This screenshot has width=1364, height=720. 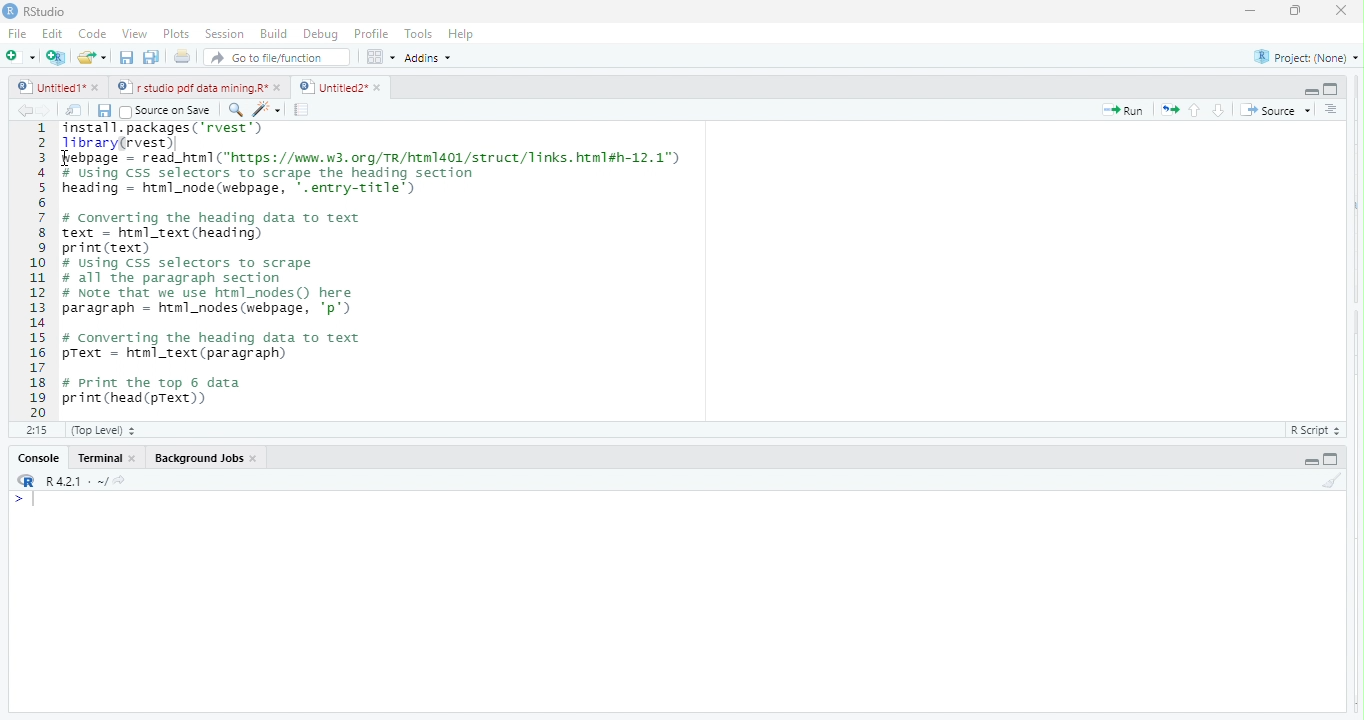 I want to click on 1
2
3
a
5
6
7
H
9
10
11
12
13
14
15
16
17
18
19
20, so click(x=38, y=269).